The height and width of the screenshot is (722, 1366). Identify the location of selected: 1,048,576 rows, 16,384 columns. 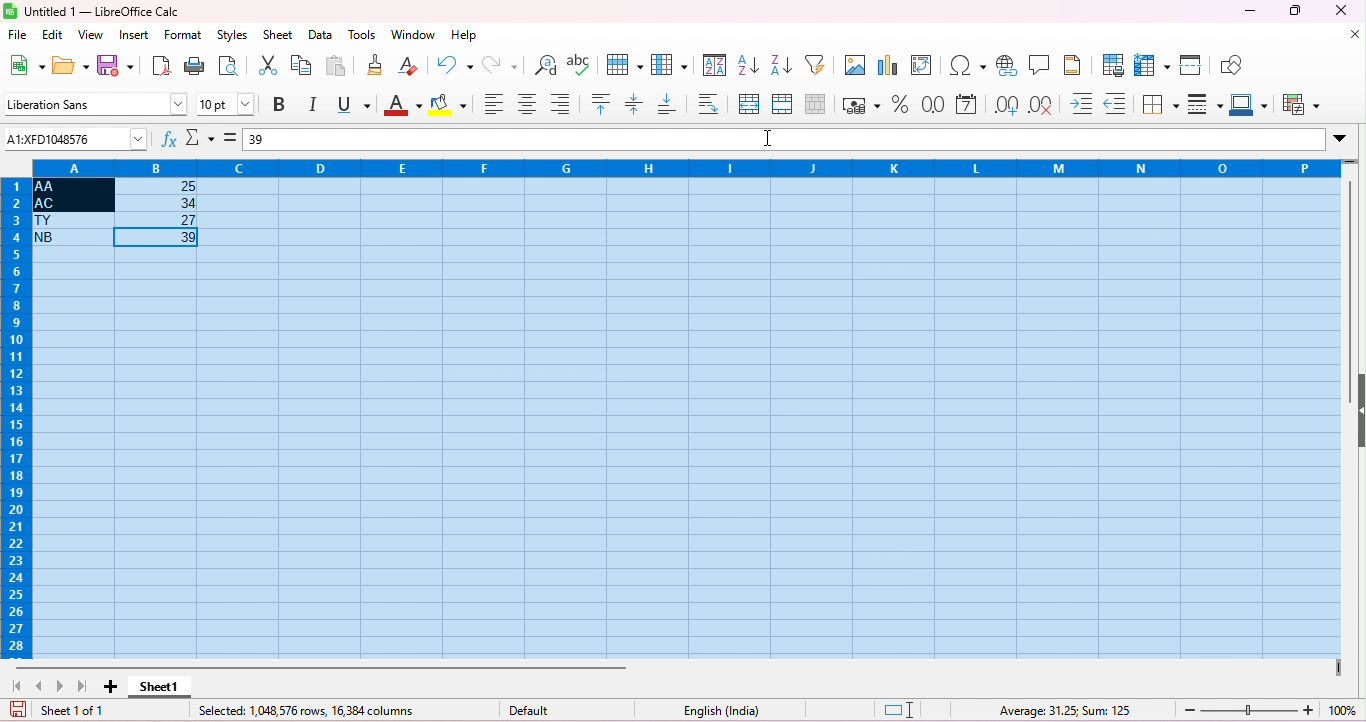
(308, 711).